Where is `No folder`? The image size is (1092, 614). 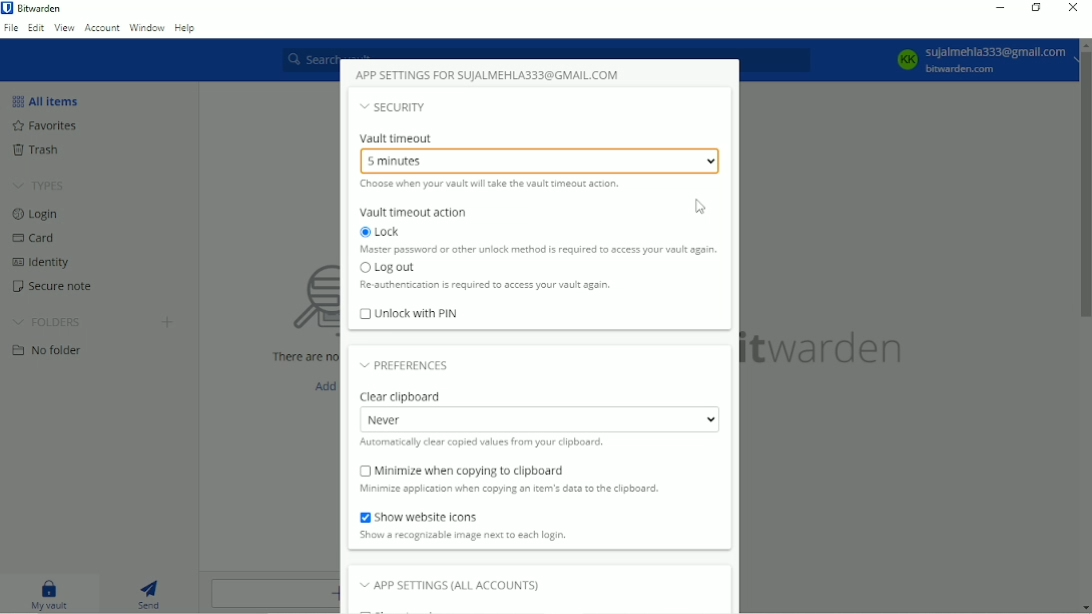
No folder is located at coordinates (47, 352).